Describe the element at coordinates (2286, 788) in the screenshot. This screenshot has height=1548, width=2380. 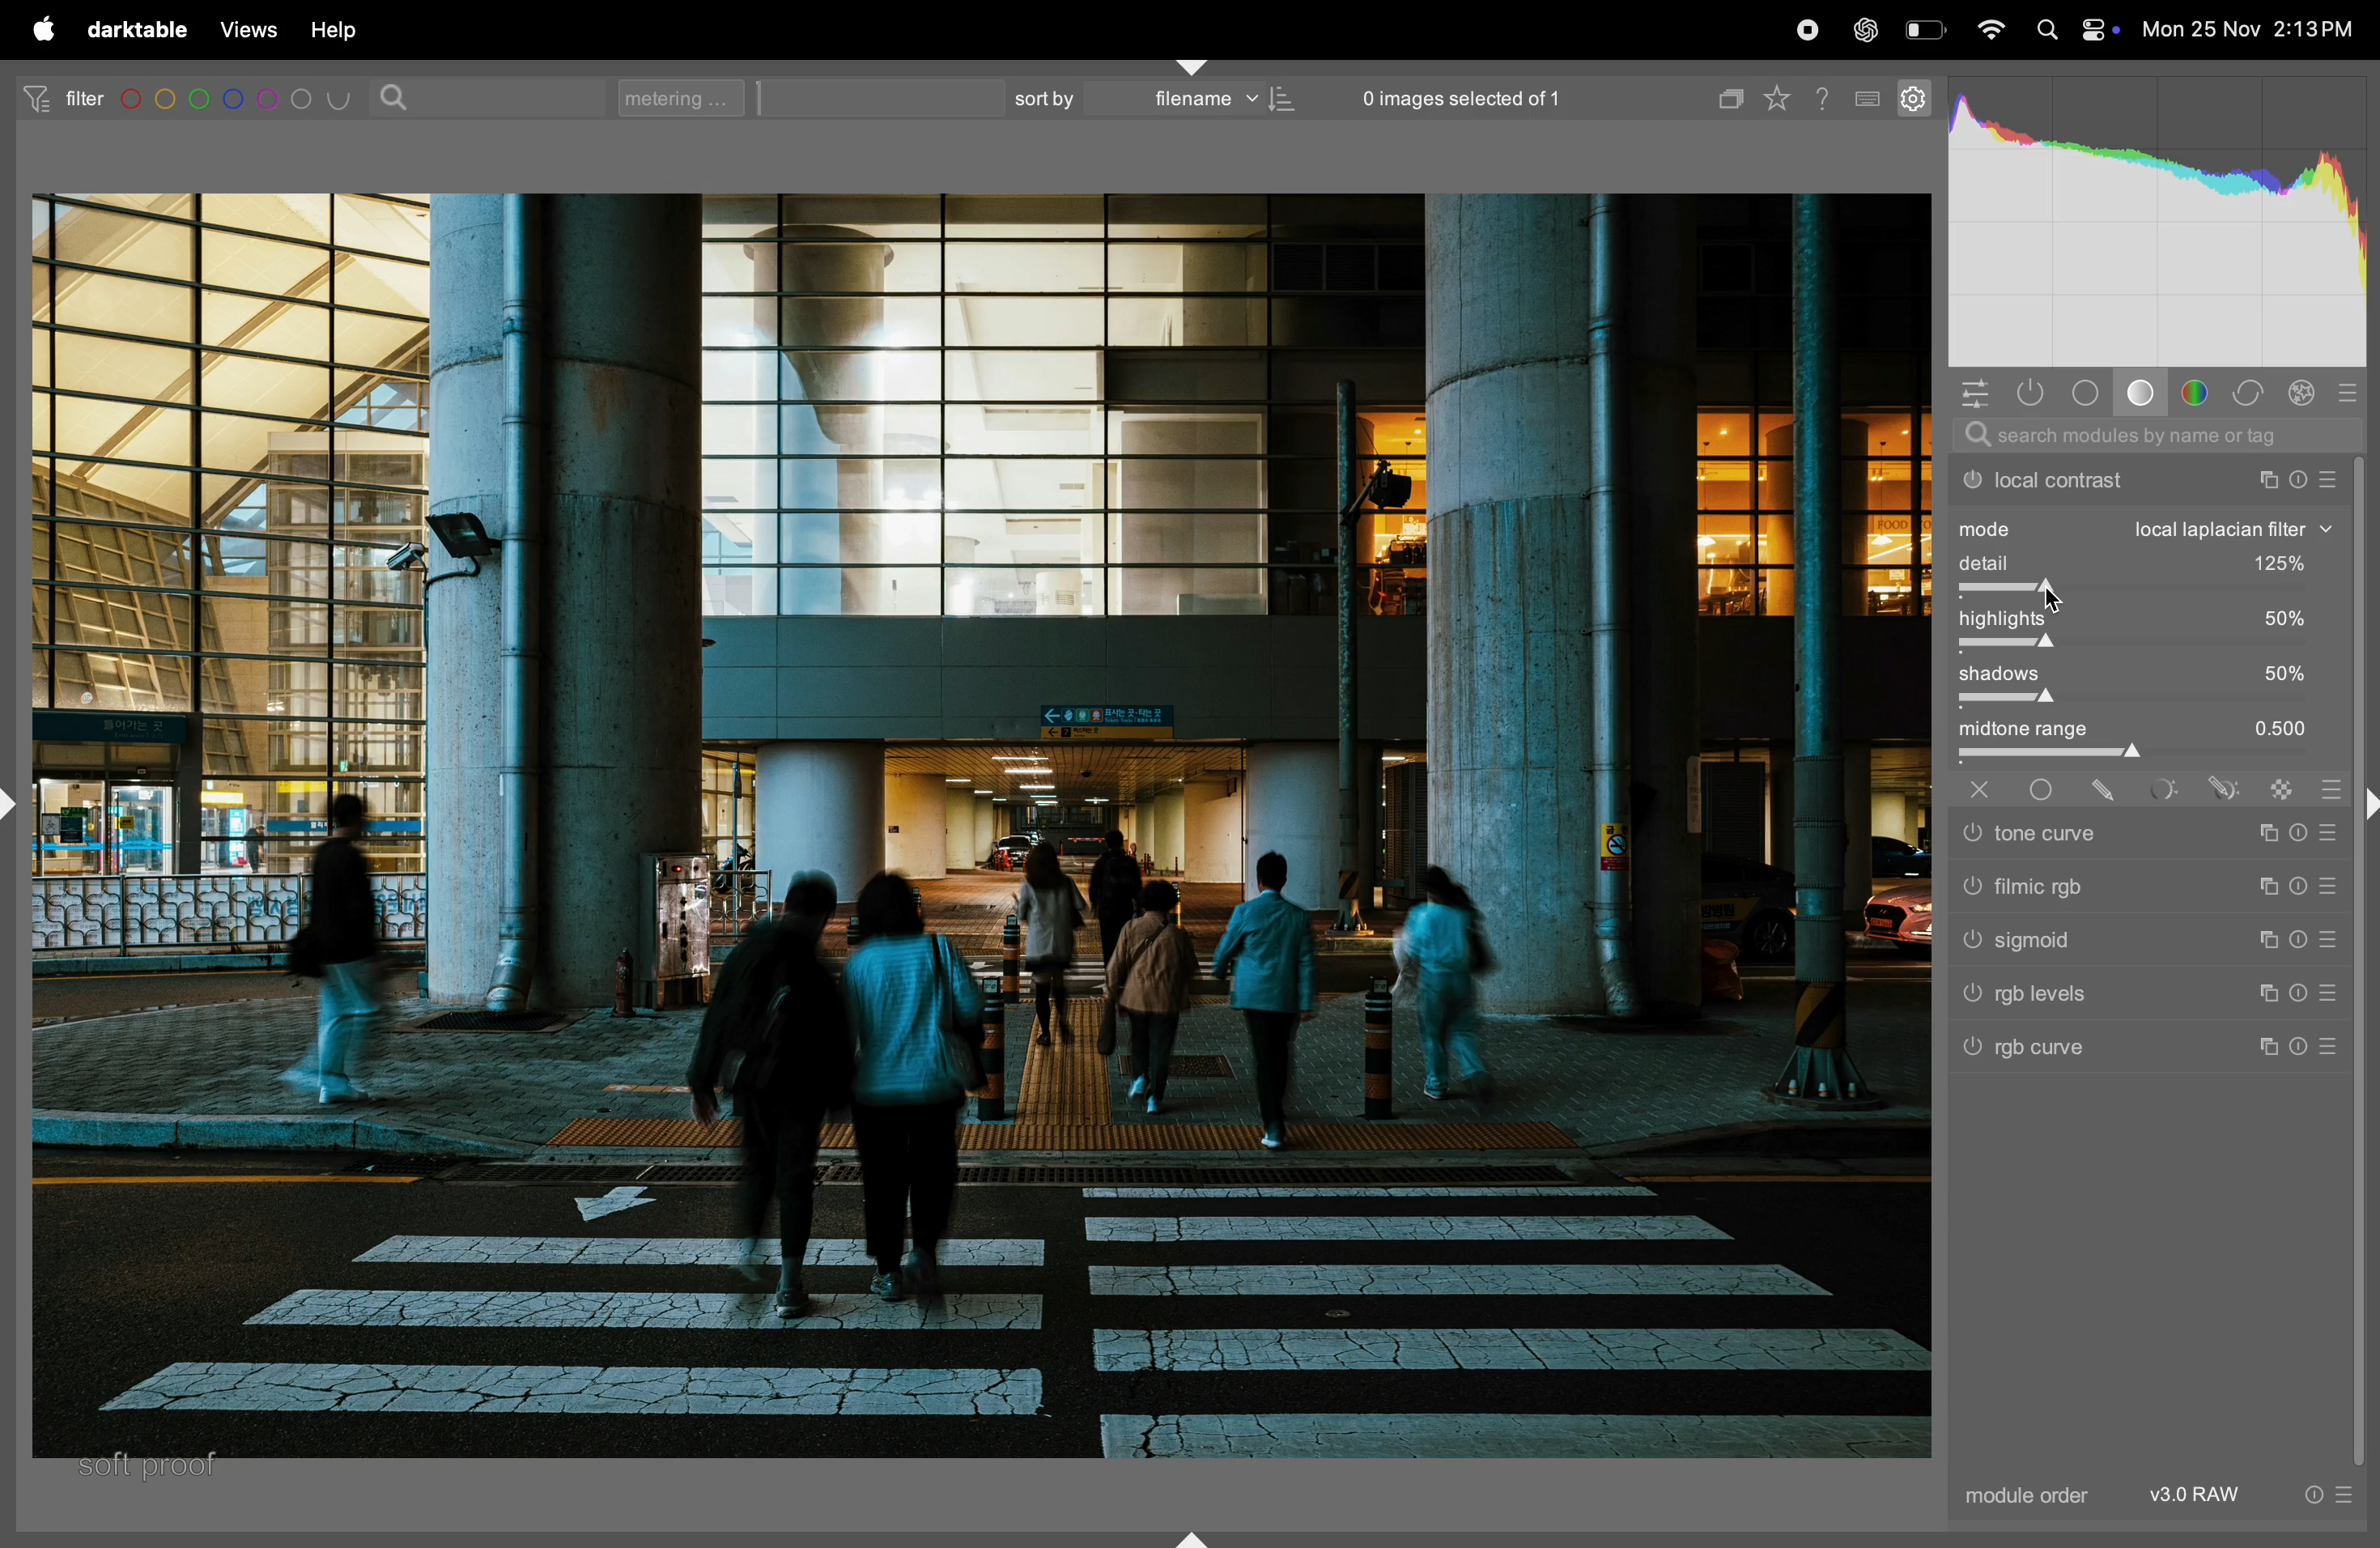
I see `raster mask` at that location.